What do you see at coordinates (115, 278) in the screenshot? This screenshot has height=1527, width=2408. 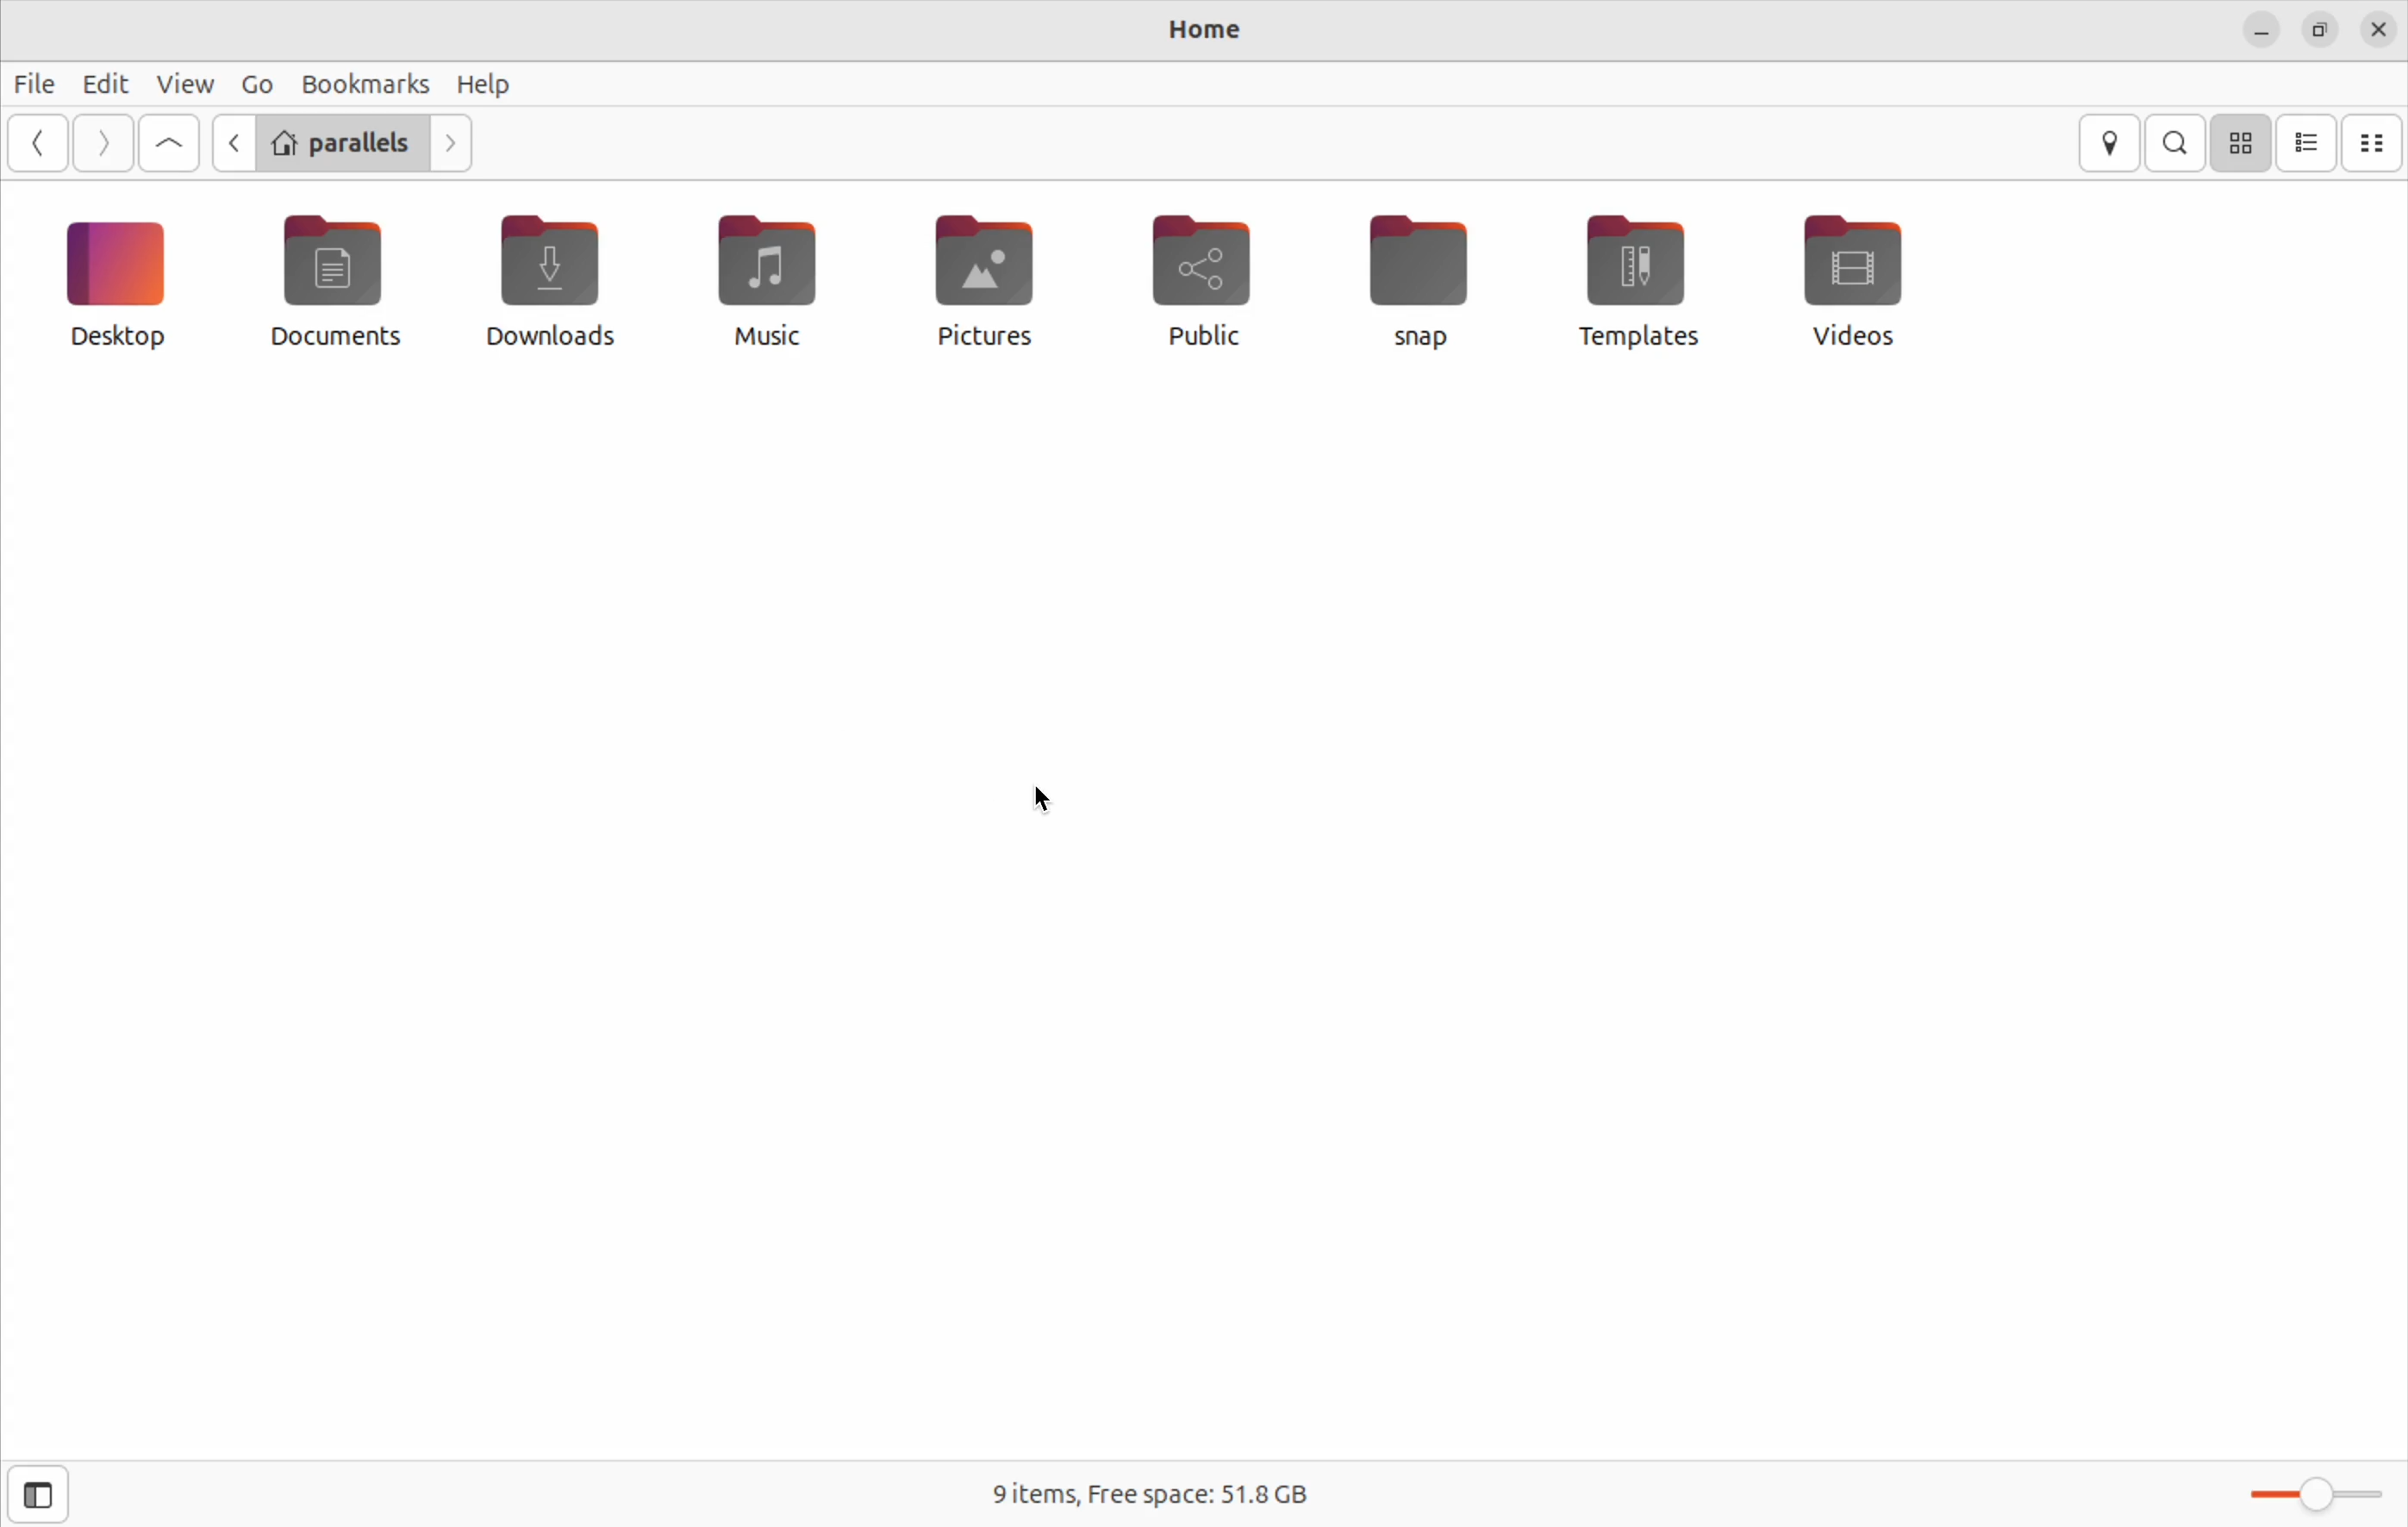 I see `Desktop icon` at bounding box center [115, 278].